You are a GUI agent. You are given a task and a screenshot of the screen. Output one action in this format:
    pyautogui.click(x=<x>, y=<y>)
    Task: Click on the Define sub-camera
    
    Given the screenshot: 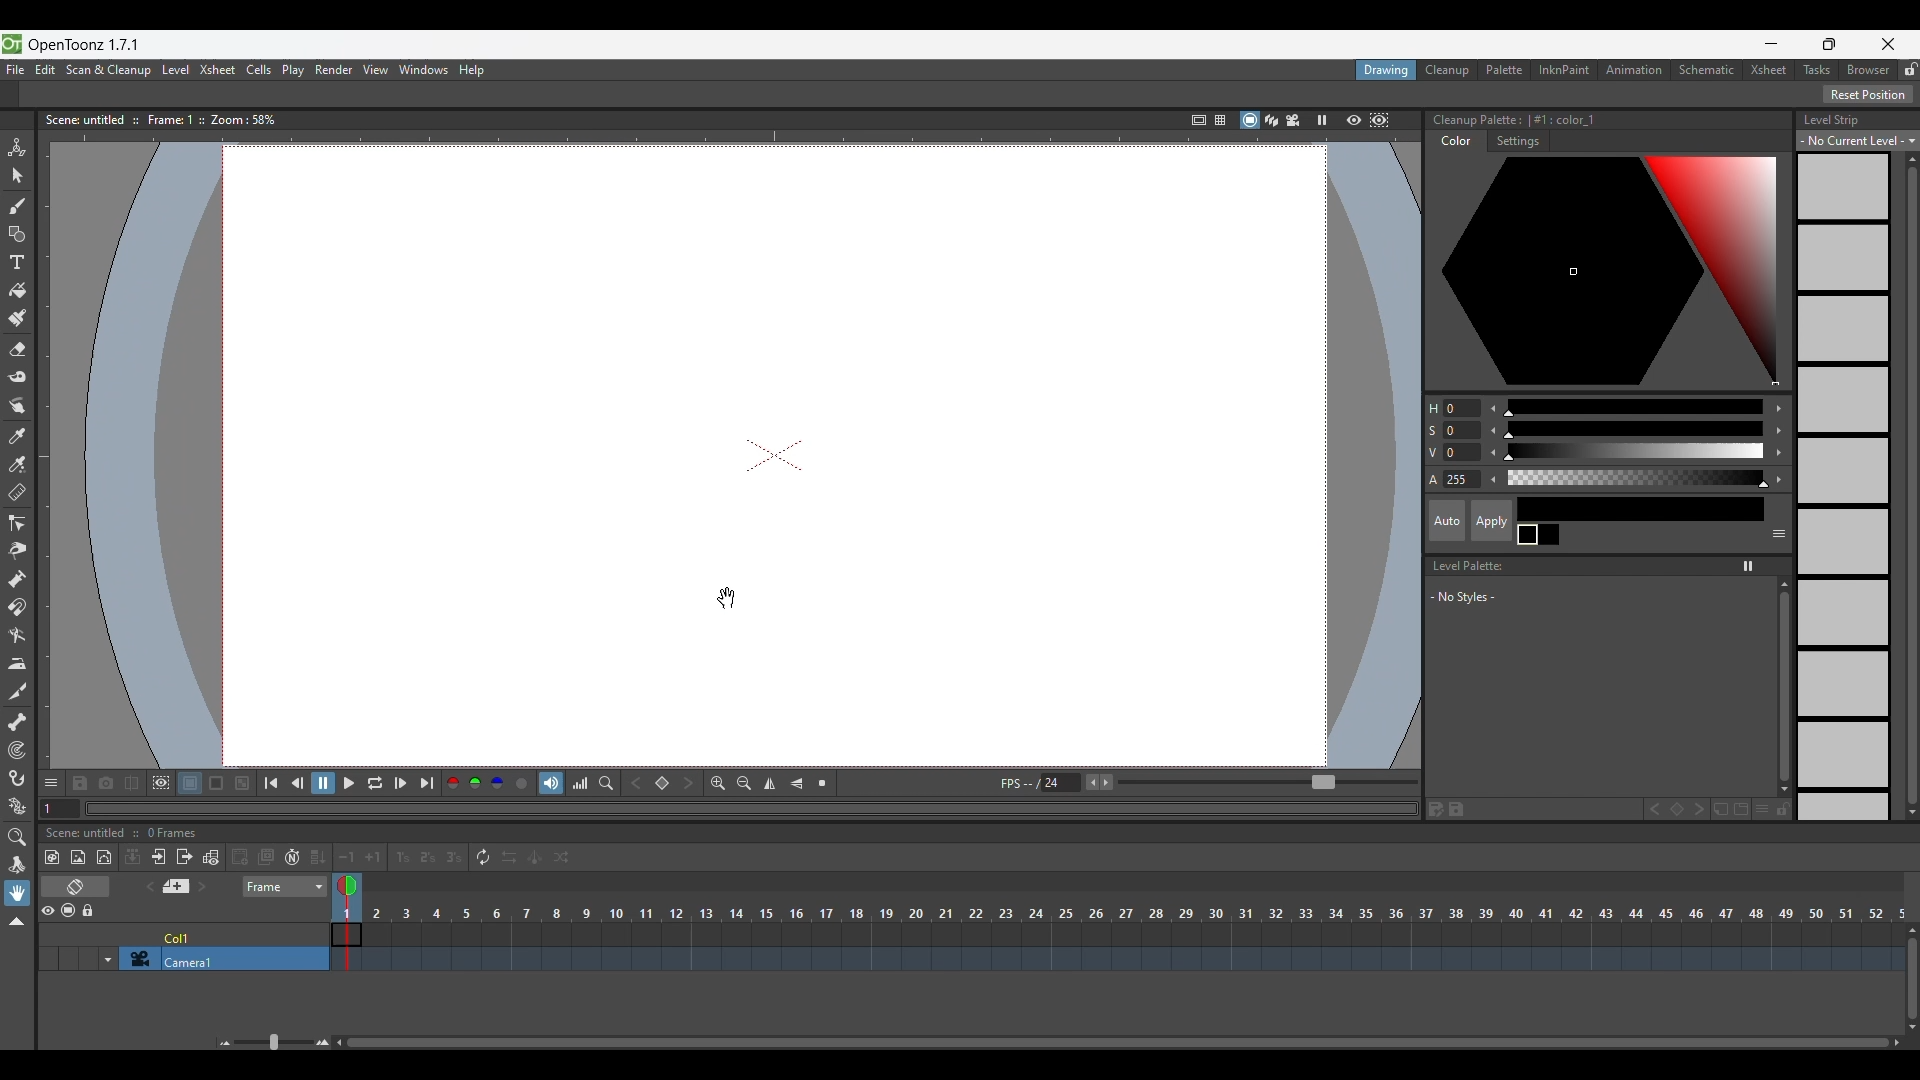 What is the action you would take?
    pyautogui.click(x=161, y=783)
    